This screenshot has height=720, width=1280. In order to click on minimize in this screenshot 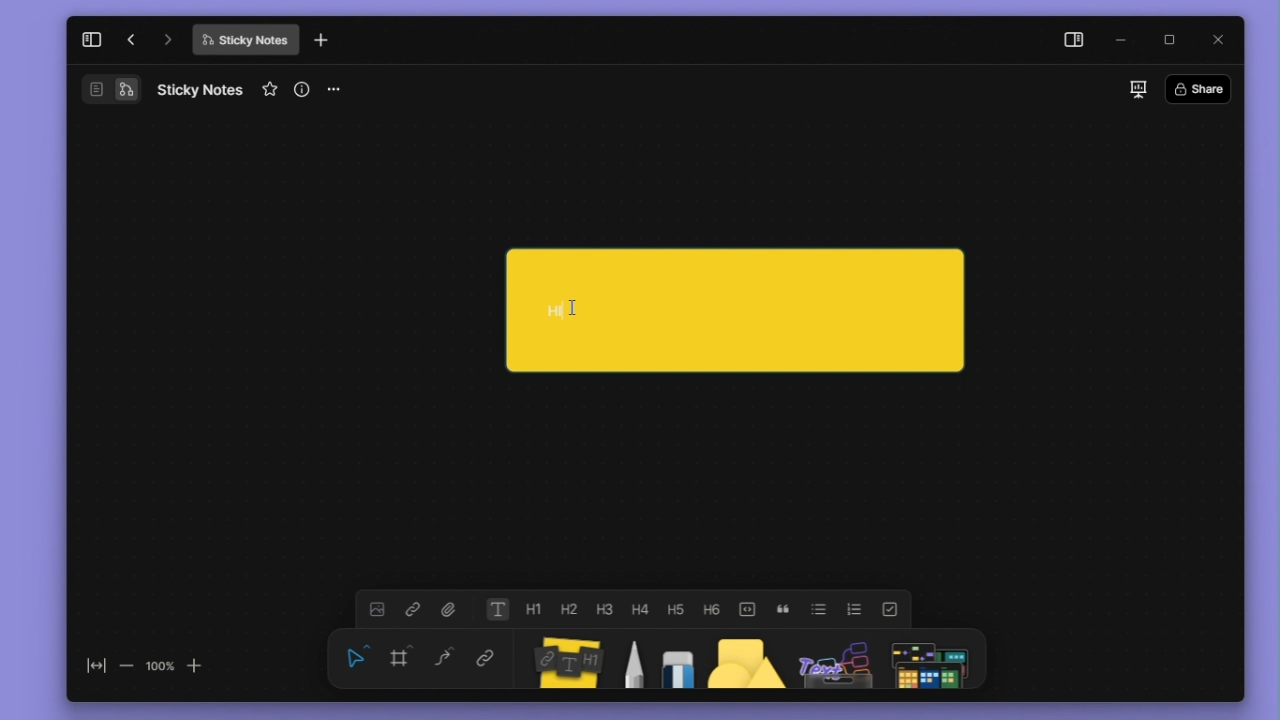, I will do `click(1120, 41)`.